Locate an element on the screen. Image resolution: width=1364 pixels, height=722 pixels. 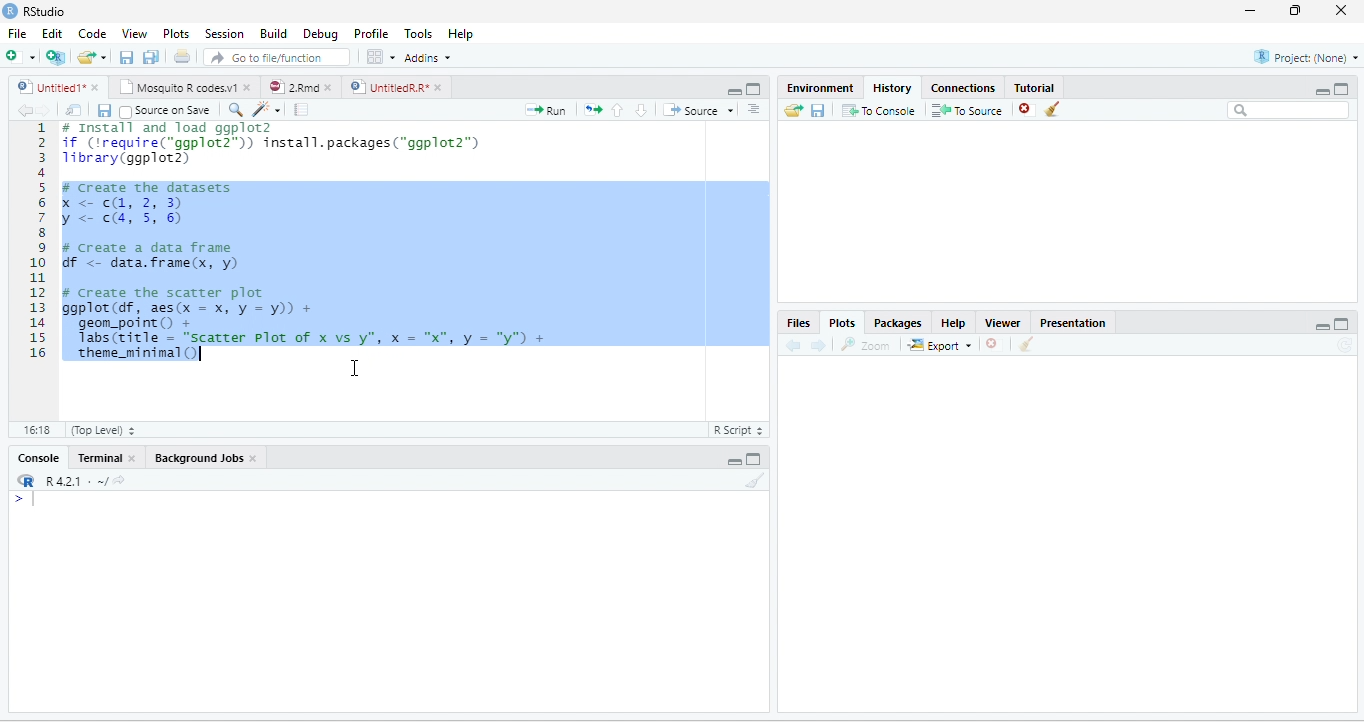
Code tools is located at coordinates (268, 110).